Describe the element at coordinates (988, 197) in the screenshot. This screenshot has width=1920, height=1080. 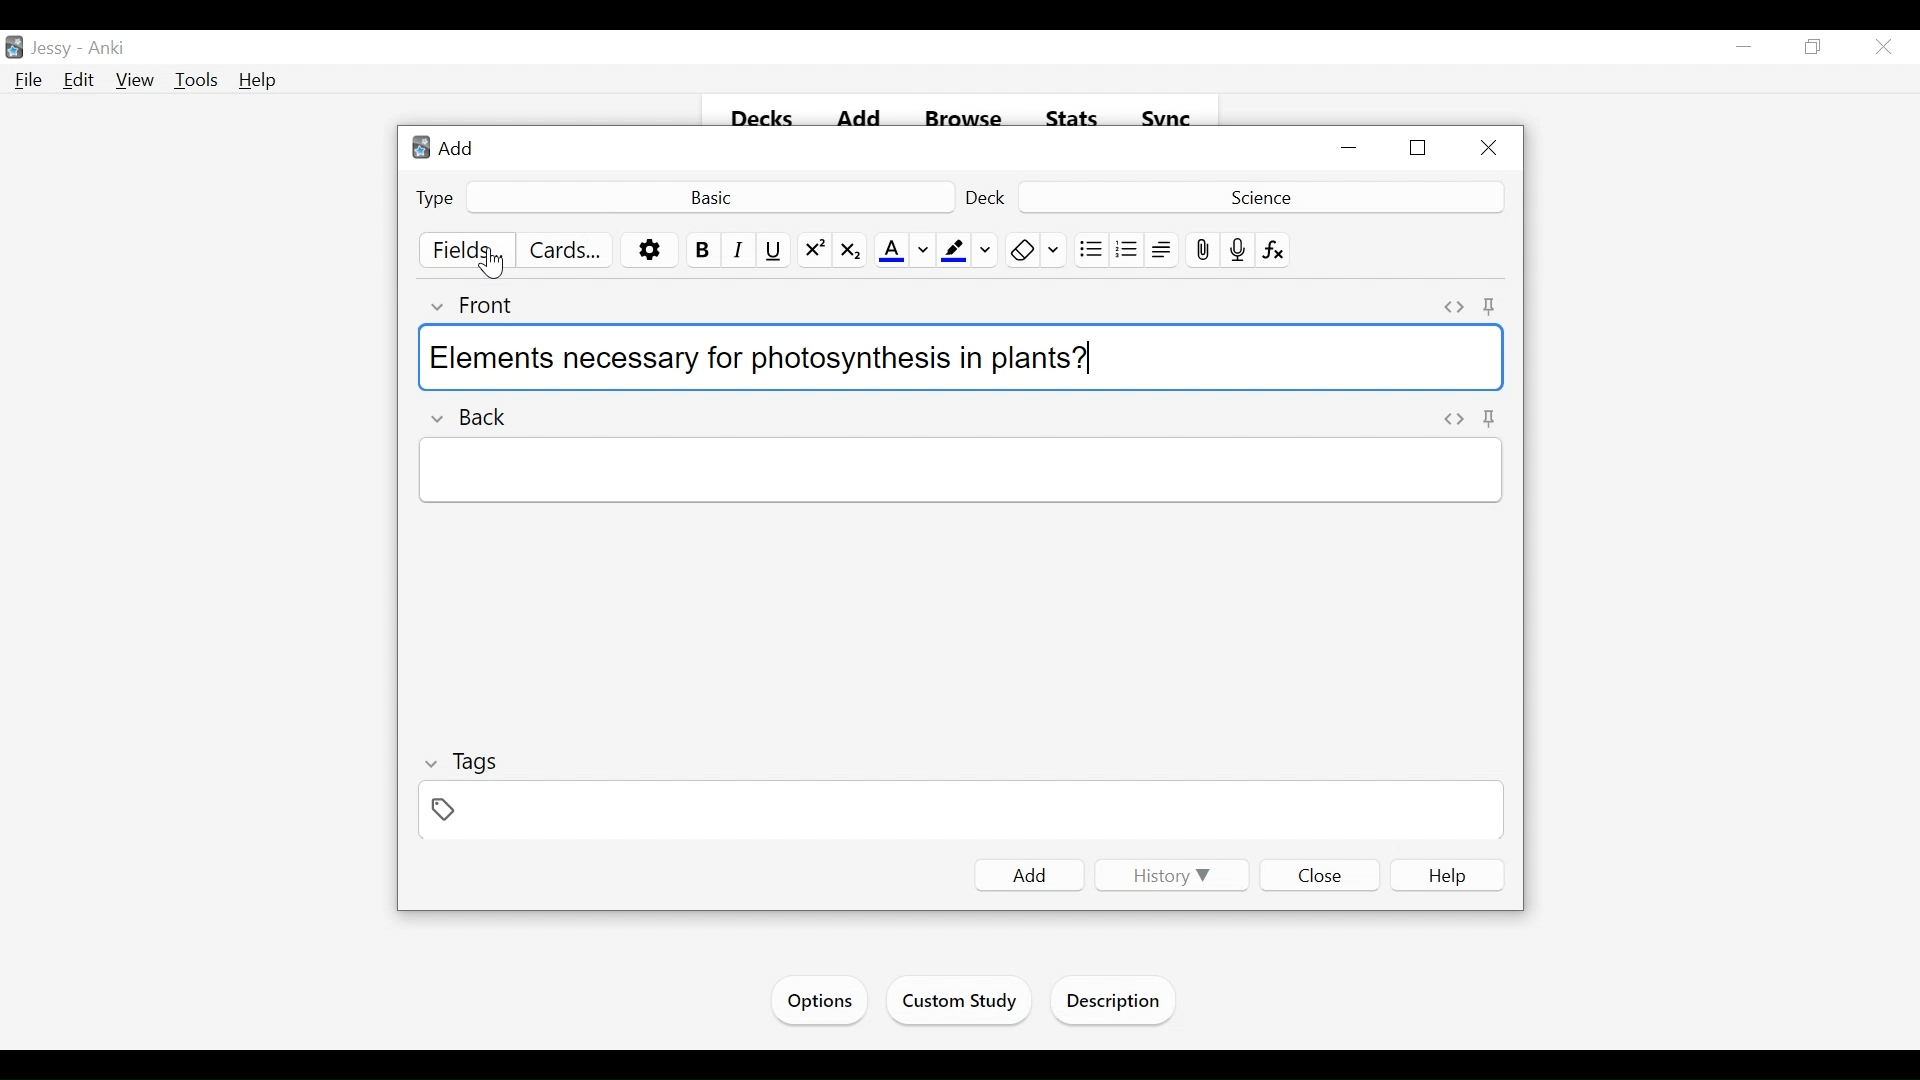
I see `Deck` at that location.